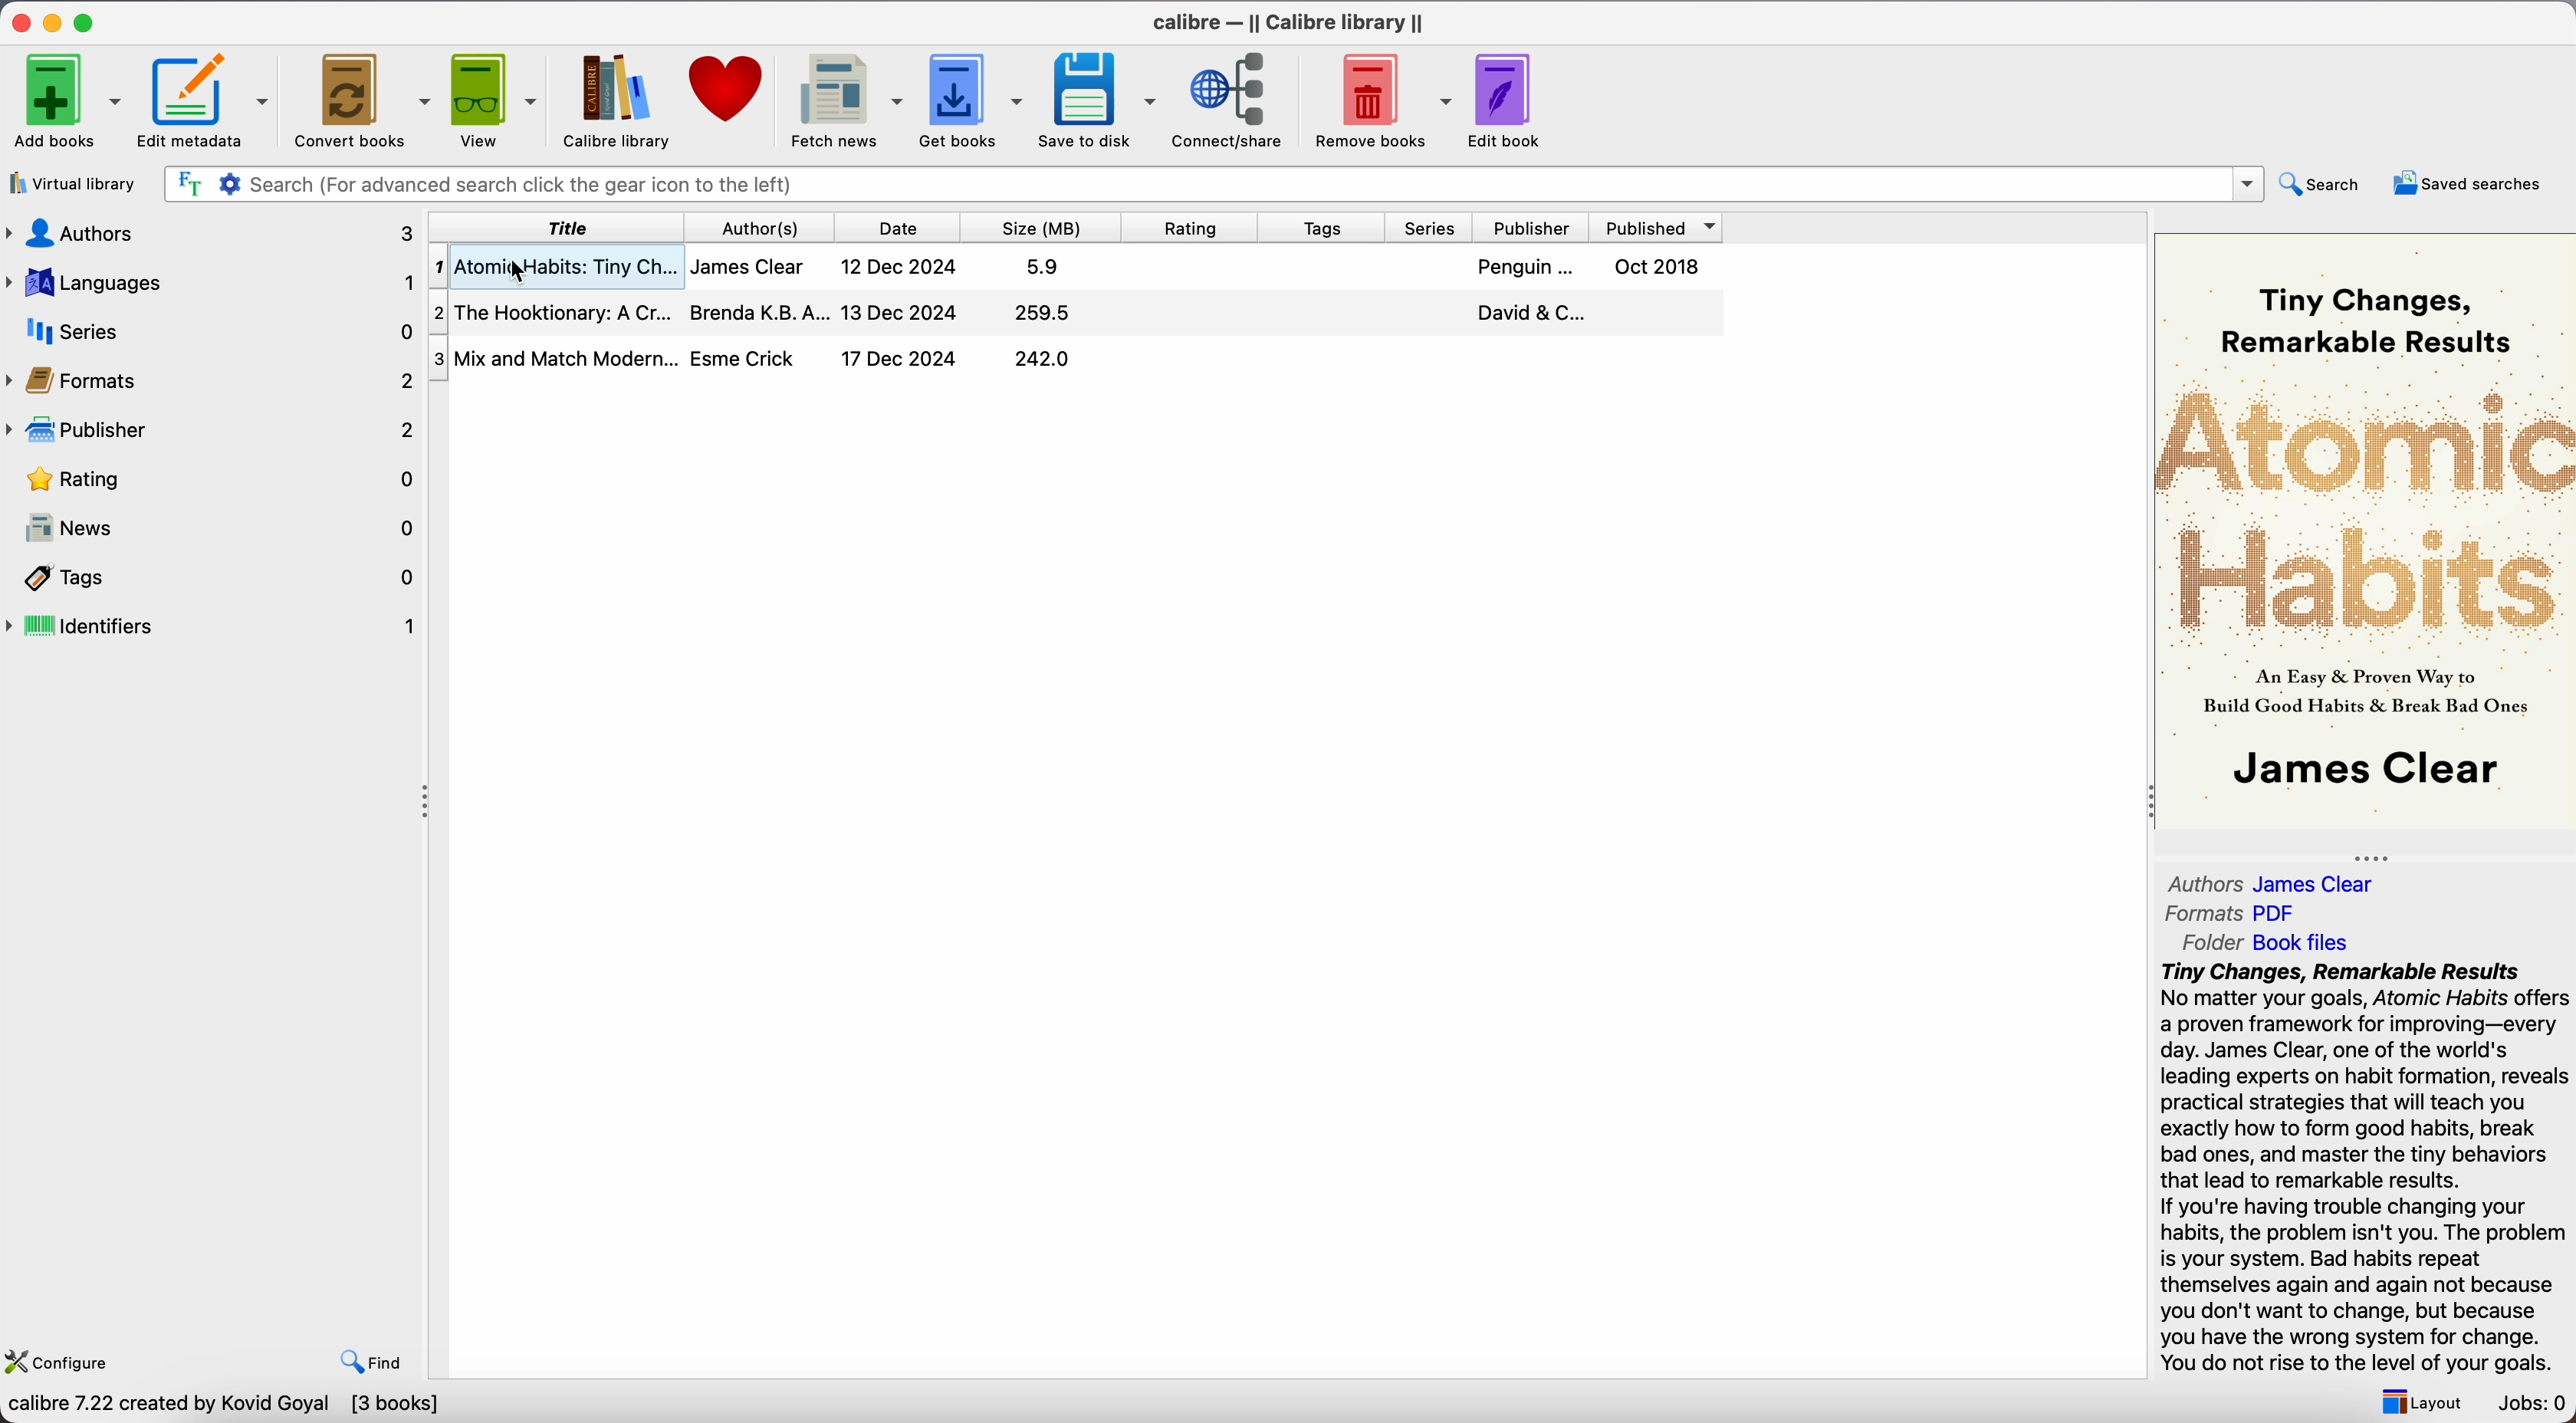 This screenshot has height=1423, width=2576. Describe the element at coordinates (74, 183) in the screenshot. I see `virtual library` at that location.